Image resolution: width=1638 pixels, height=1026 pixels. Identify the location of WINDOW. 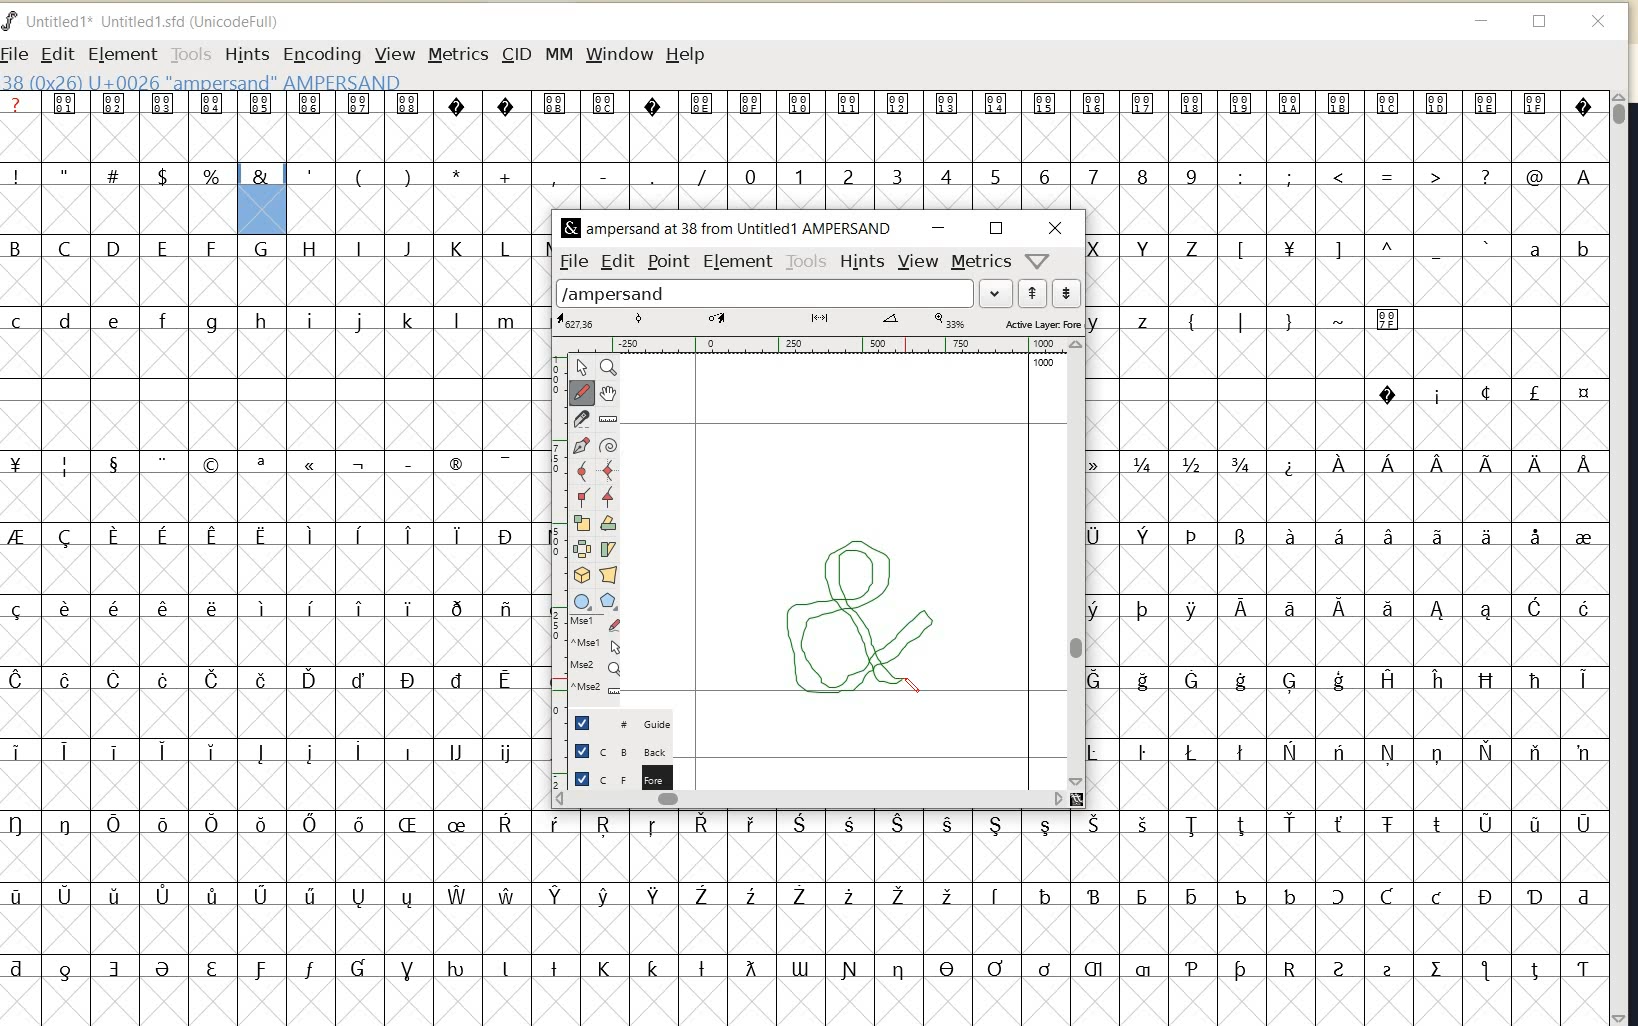
(620, 54).